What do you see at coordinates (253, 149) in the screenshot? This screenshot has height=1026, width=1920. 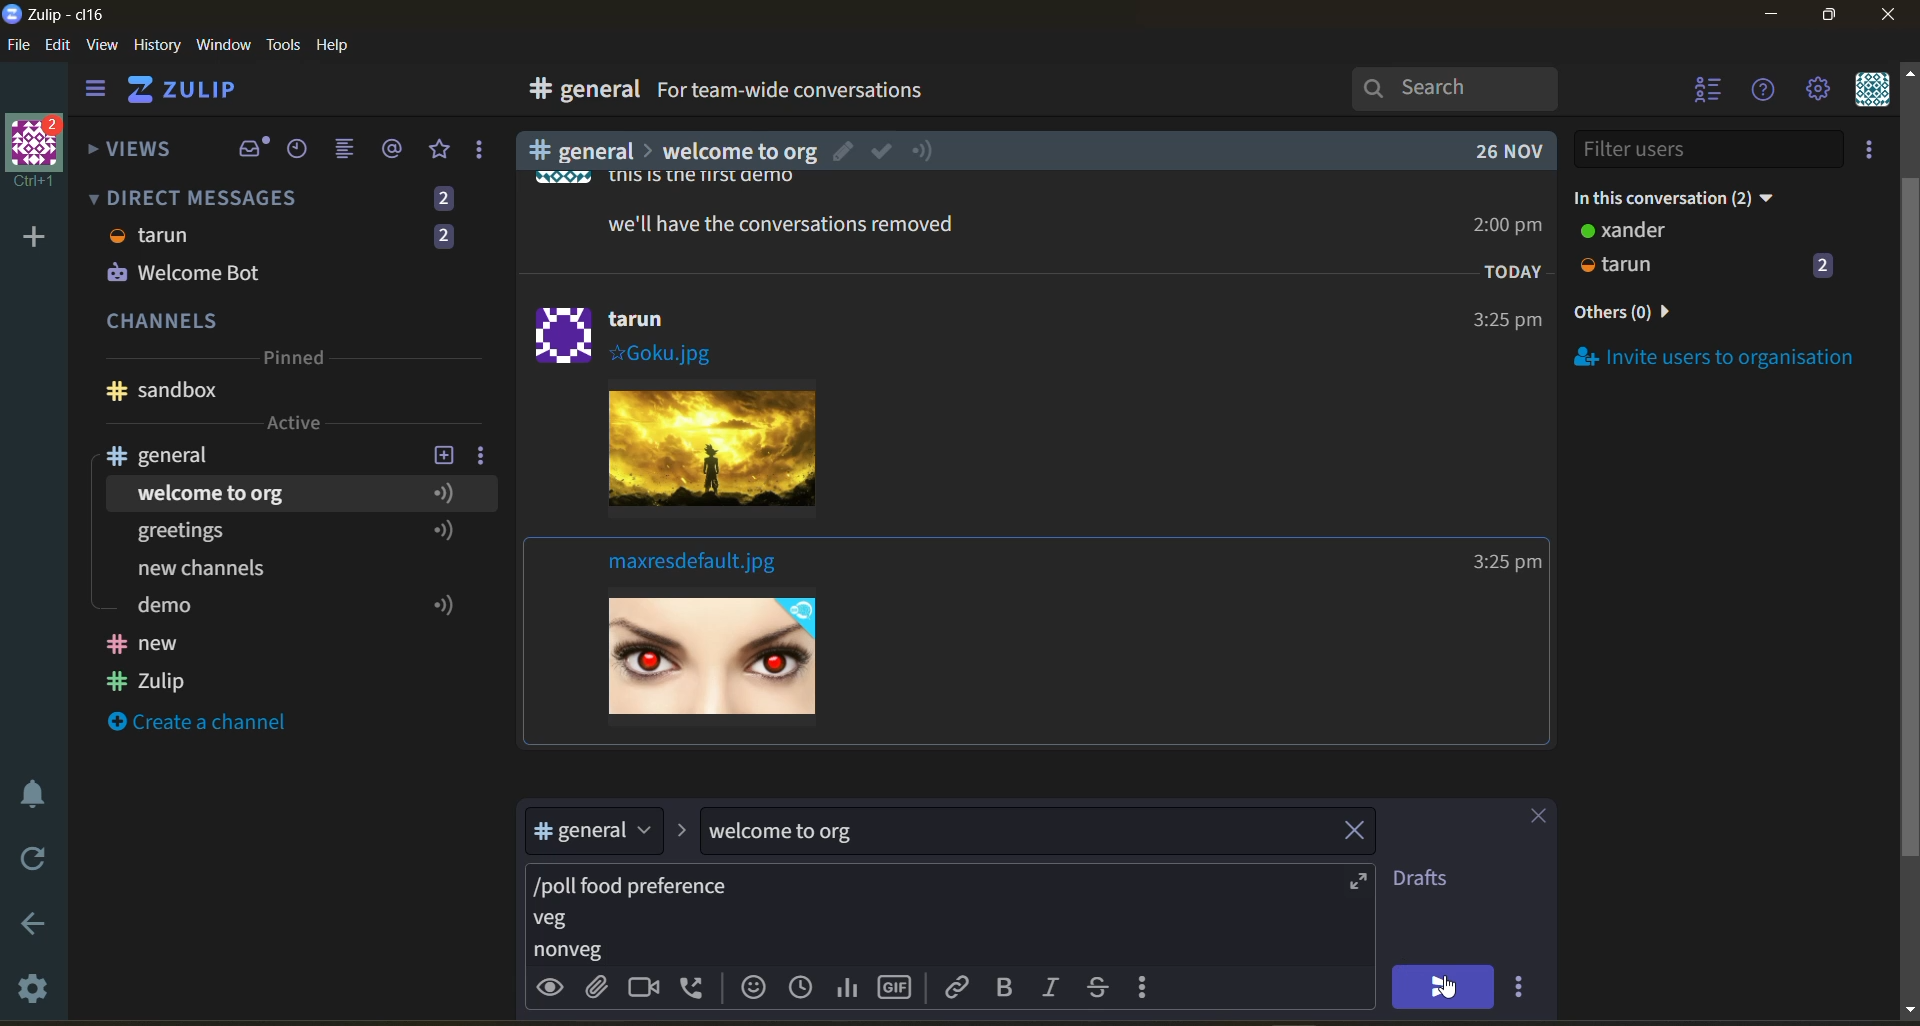 I see `inbox` at bounding box center [253, 149].